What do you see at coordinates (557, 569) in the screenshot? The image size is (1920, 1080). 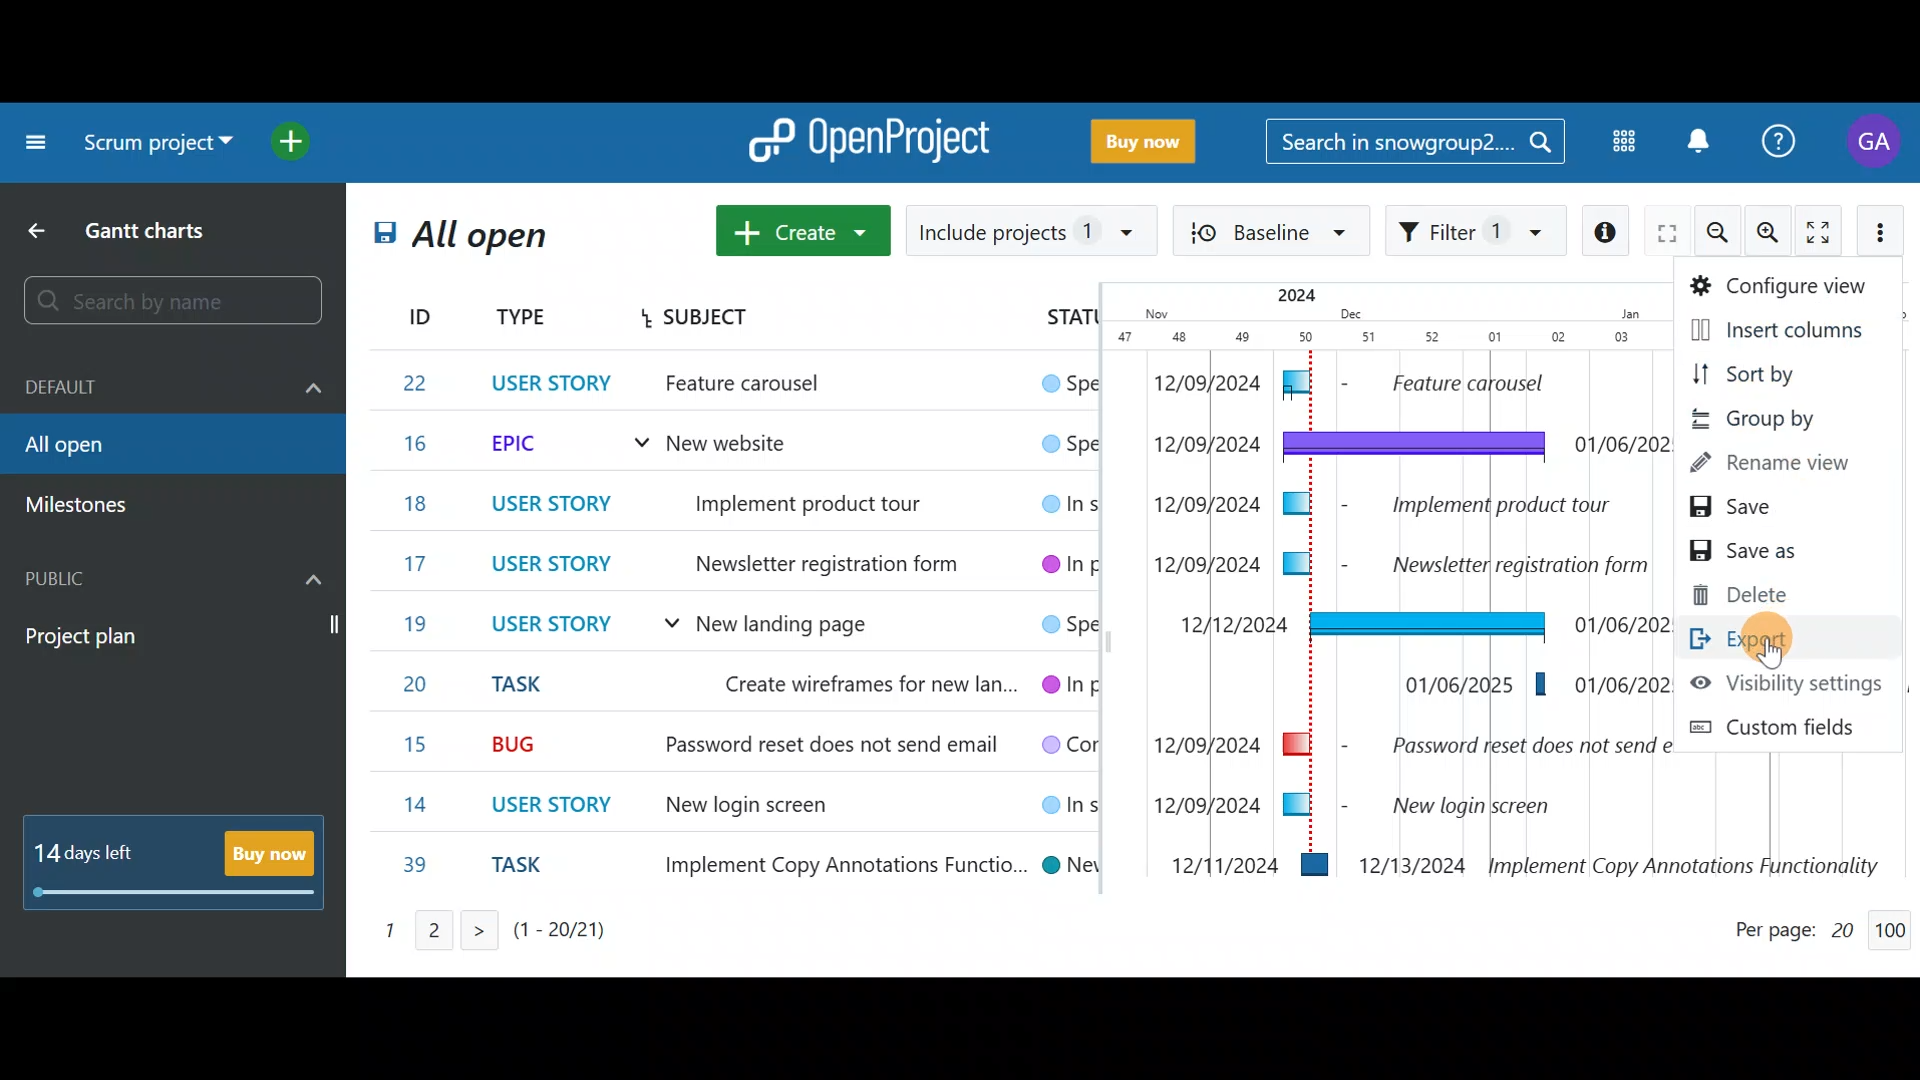 I see `USER STORY` at bounding box center [557, 569].